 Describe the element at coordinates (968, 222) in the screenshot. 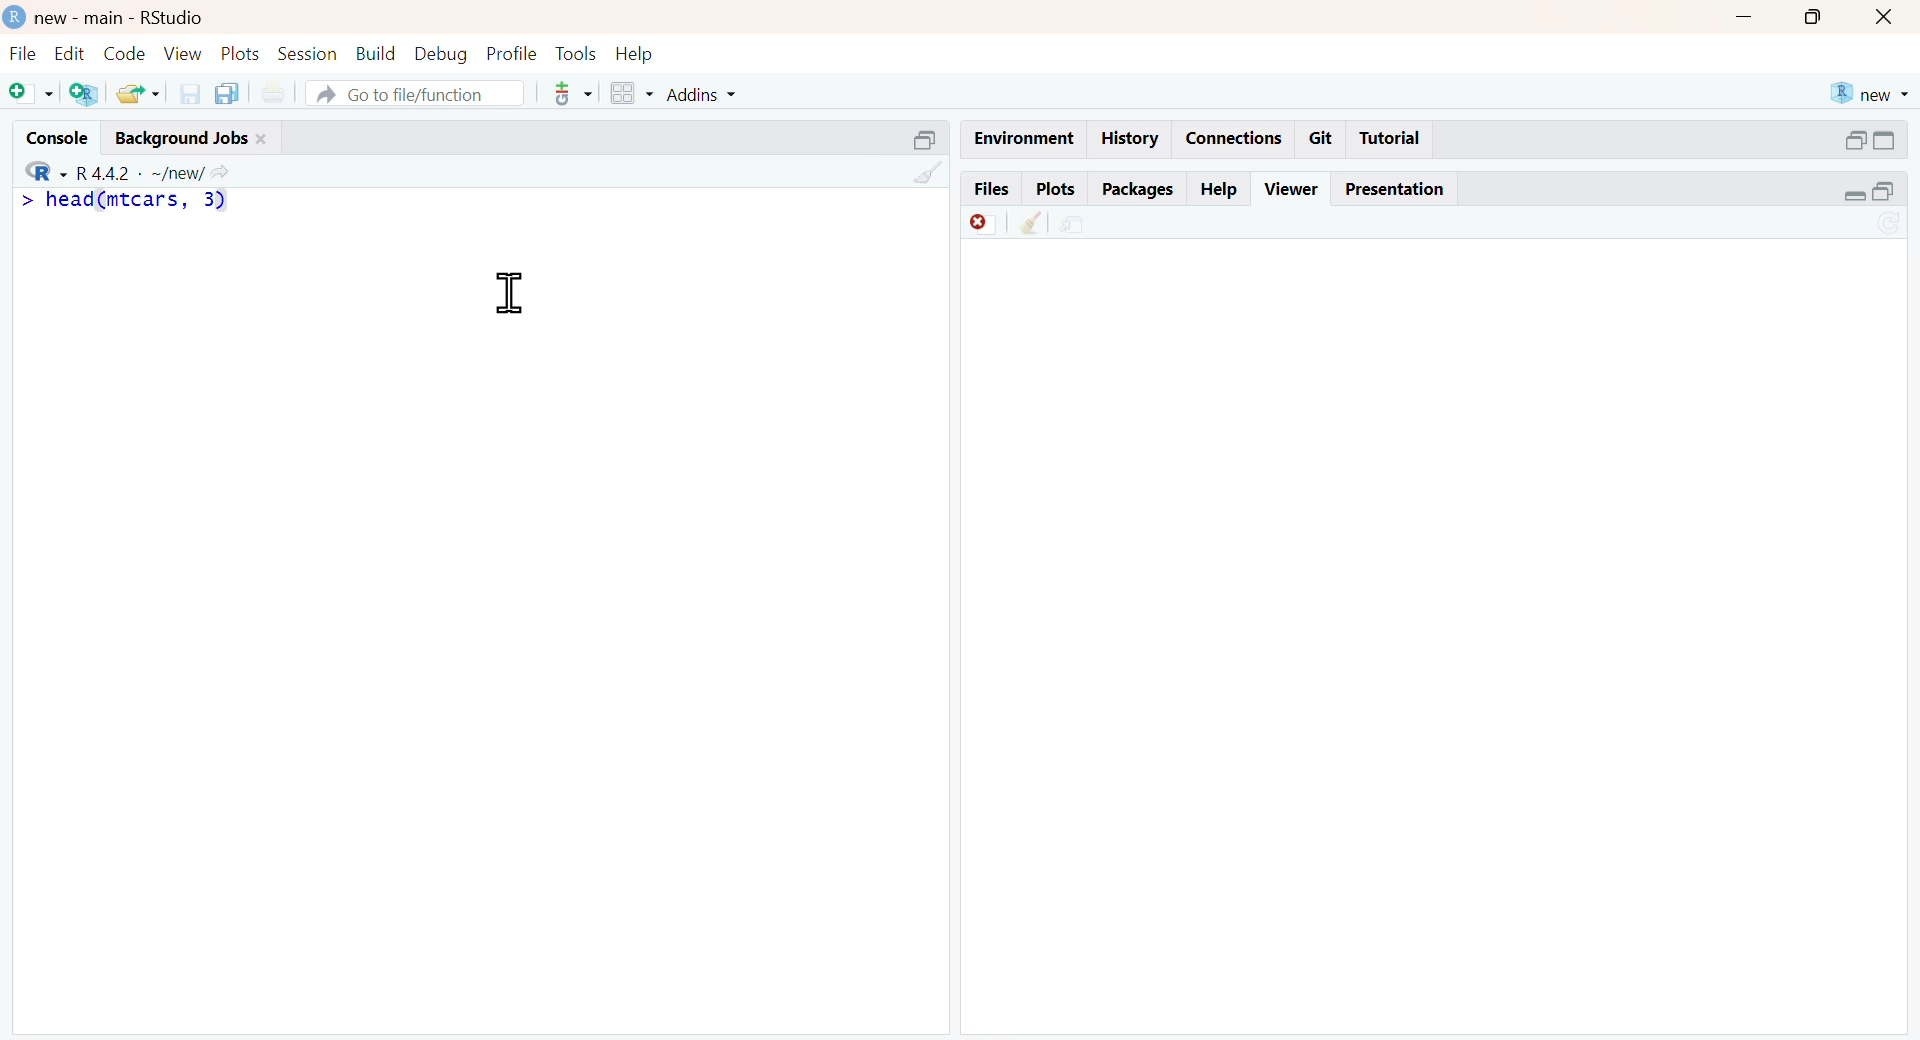

I see `Remove current viewer tem` at that location.